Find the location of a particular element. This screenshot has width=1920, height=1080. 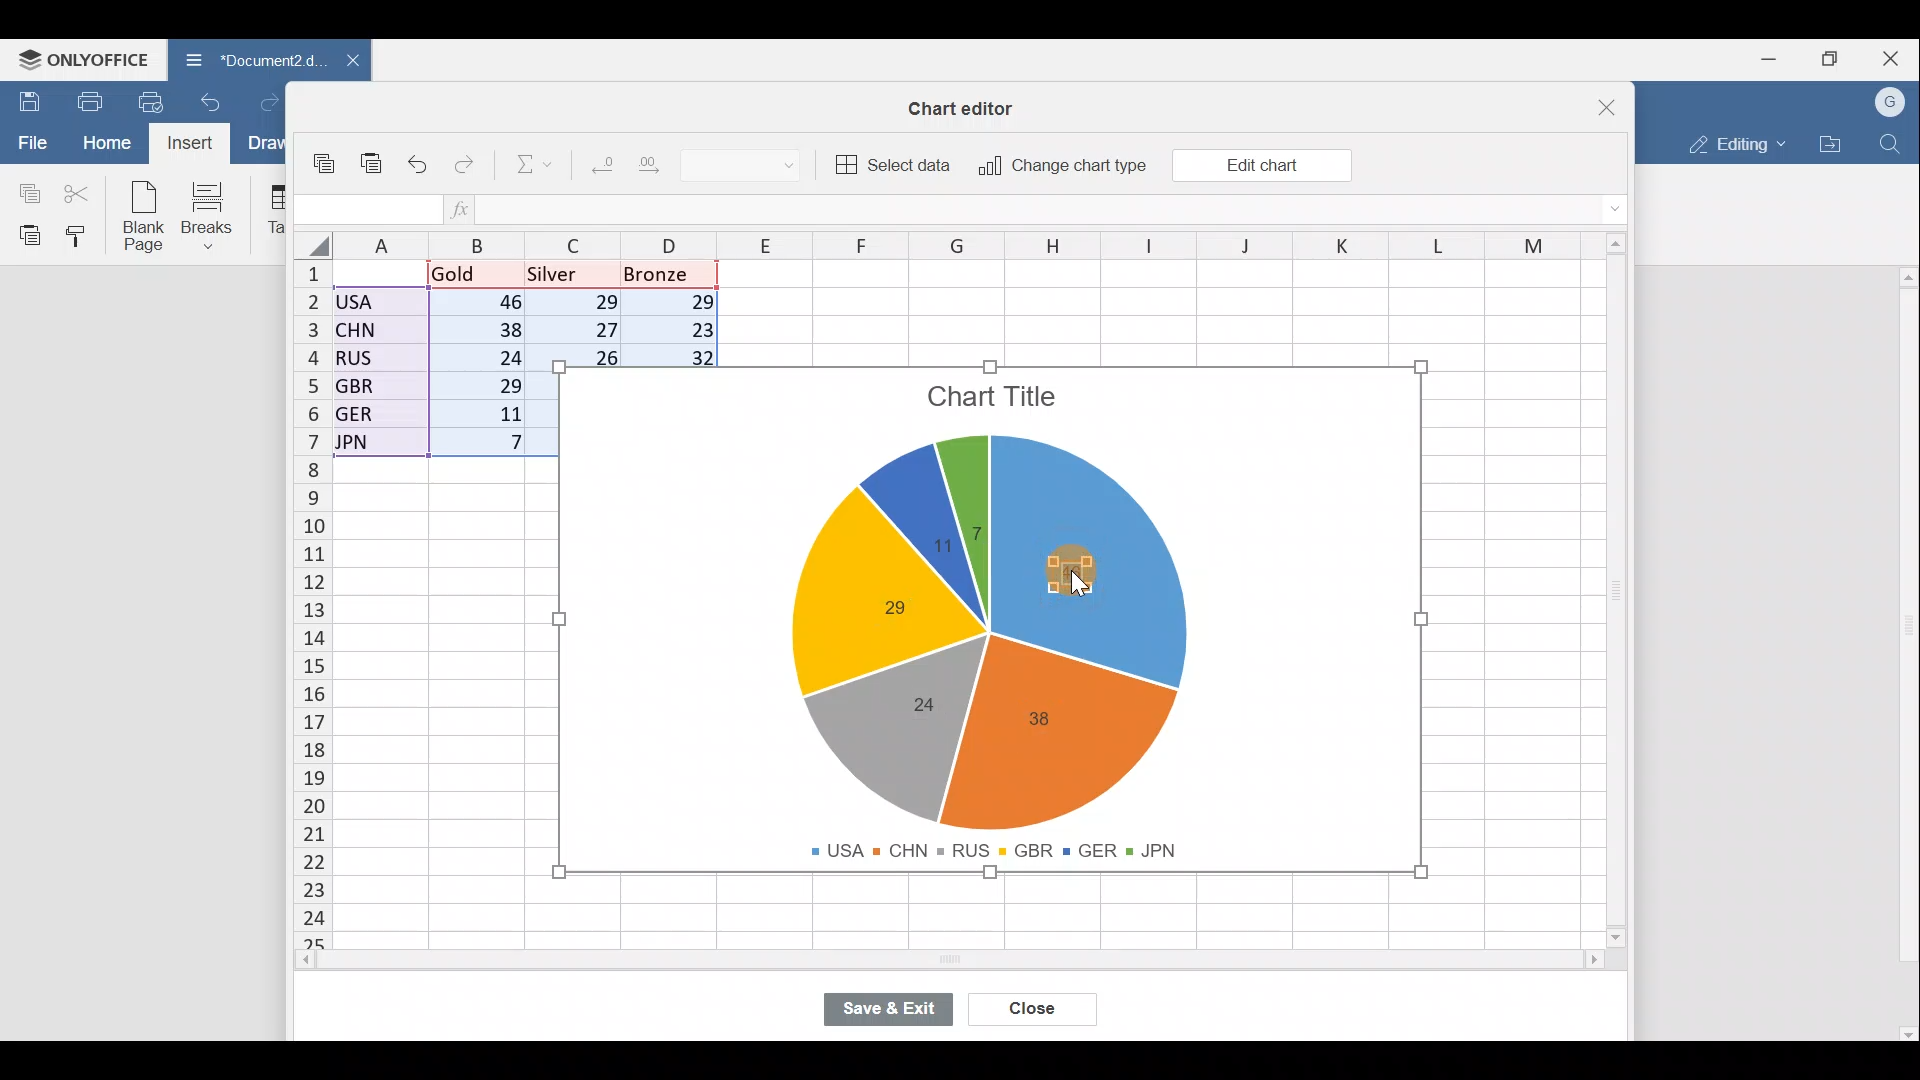

File is located at coordinates (30, 141).